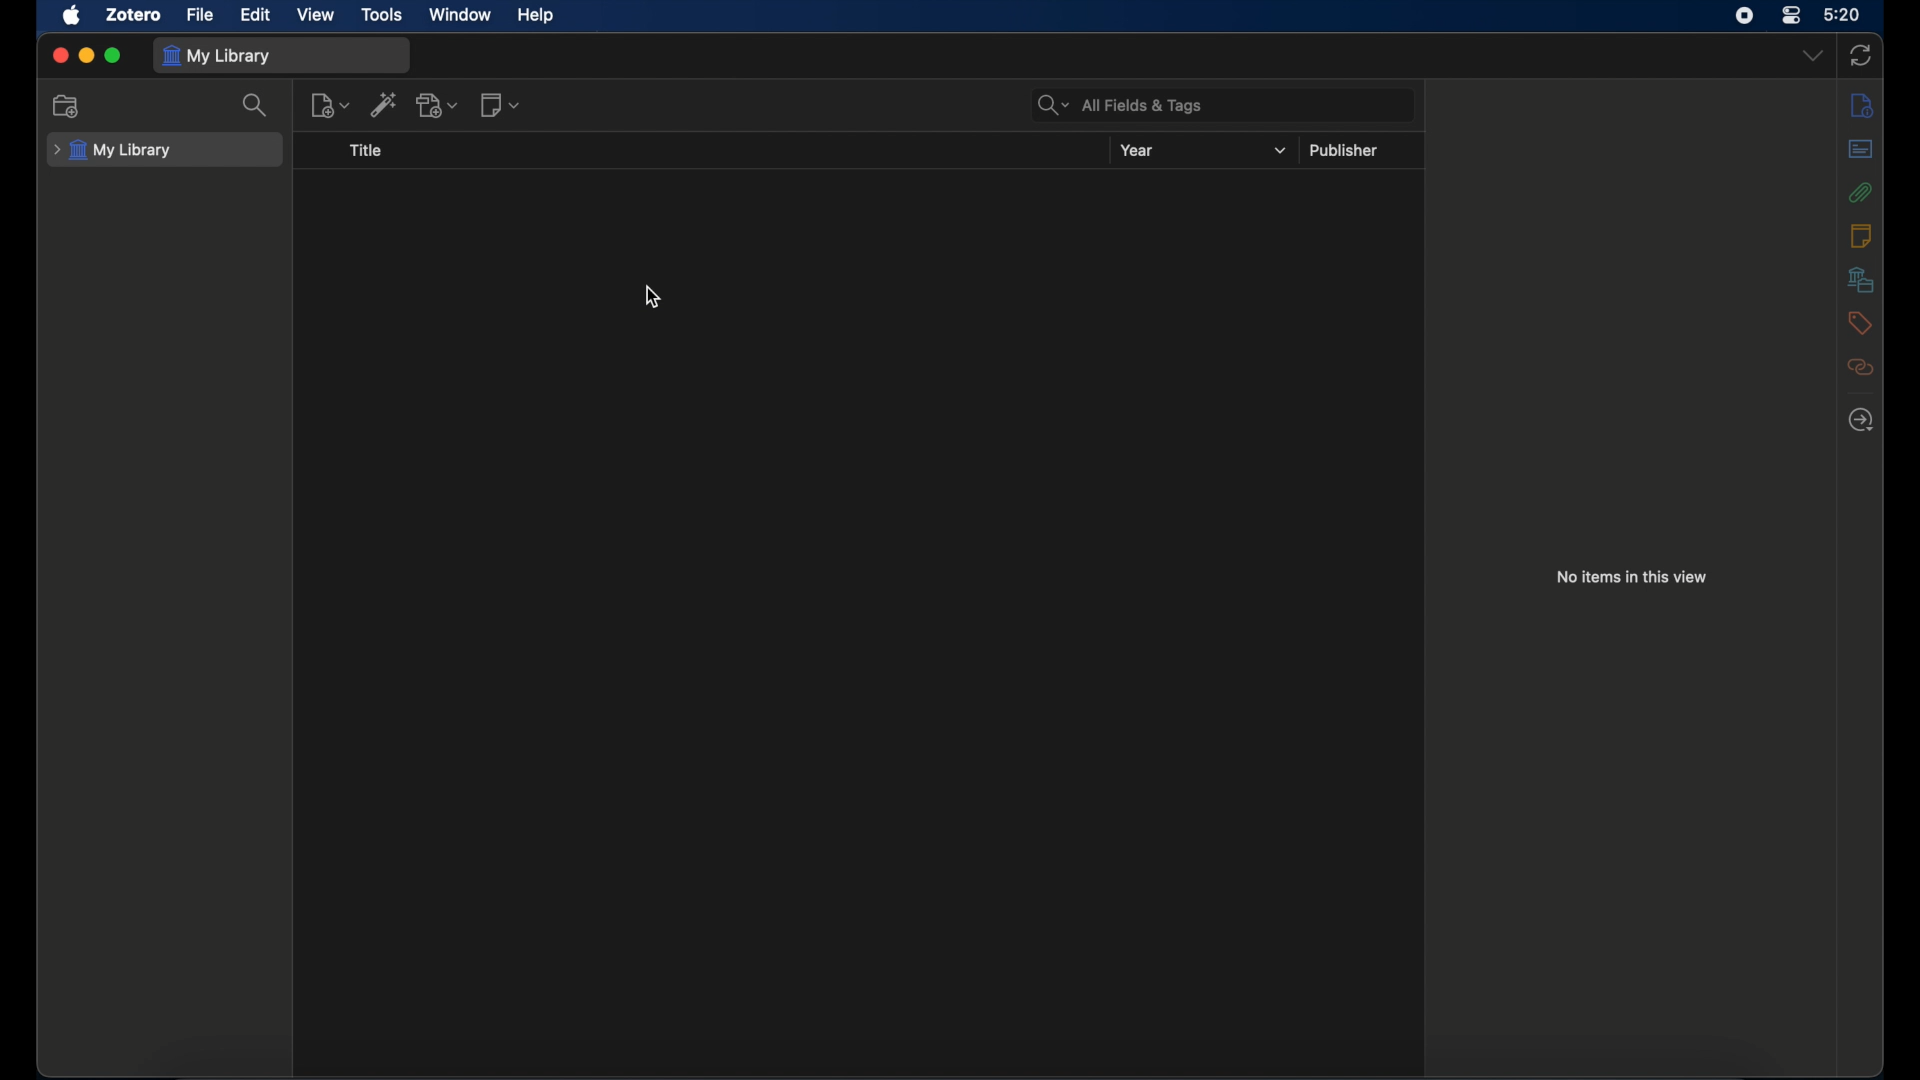 The height and width of the screenshot is (1080, 1920). I want to click on tags, so click(1858, 323).